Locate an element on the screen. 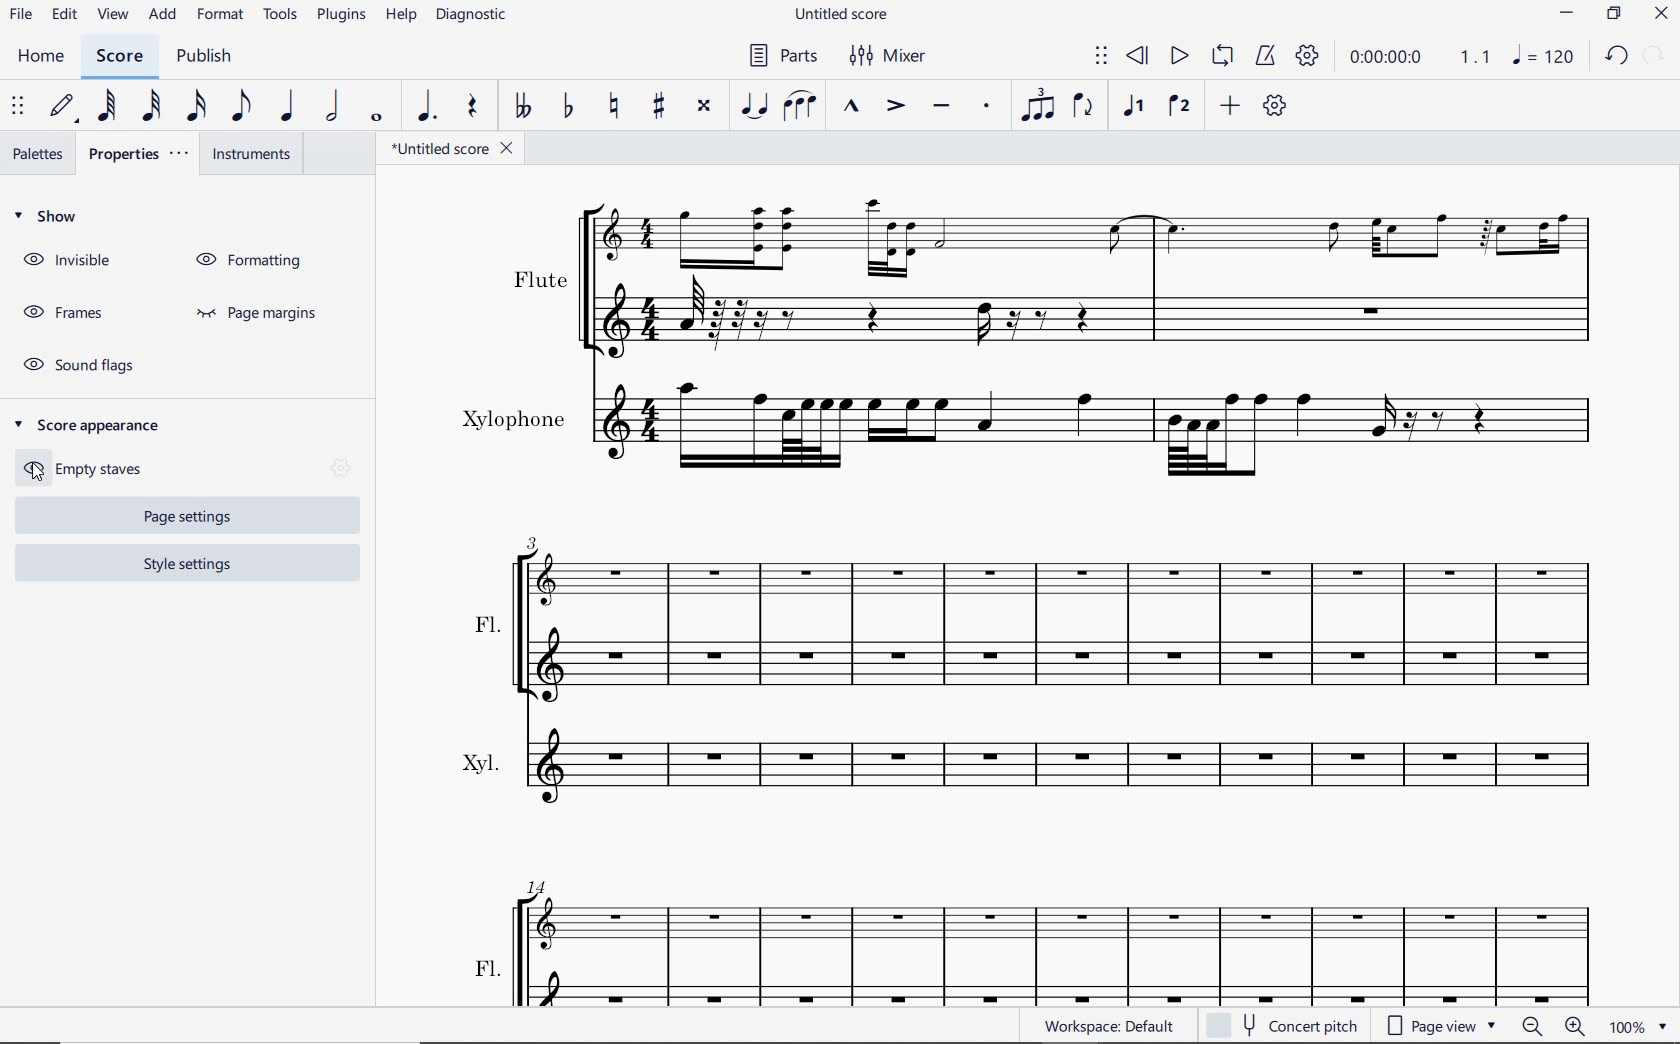 The width and height of the screenshot is (1680, 1044). zoom factor is located at coordinates (1639, 1027).